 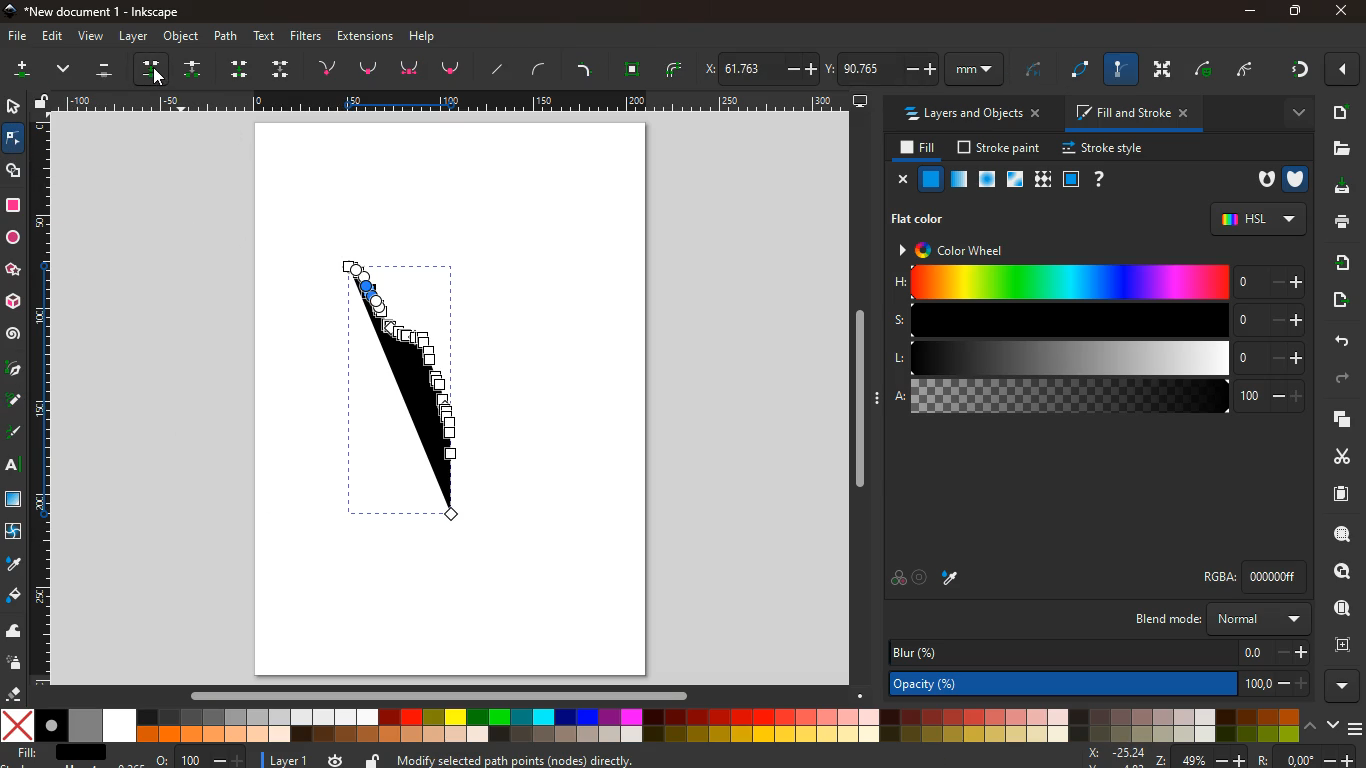 I want to click on layer, so click(x=280, y=759).